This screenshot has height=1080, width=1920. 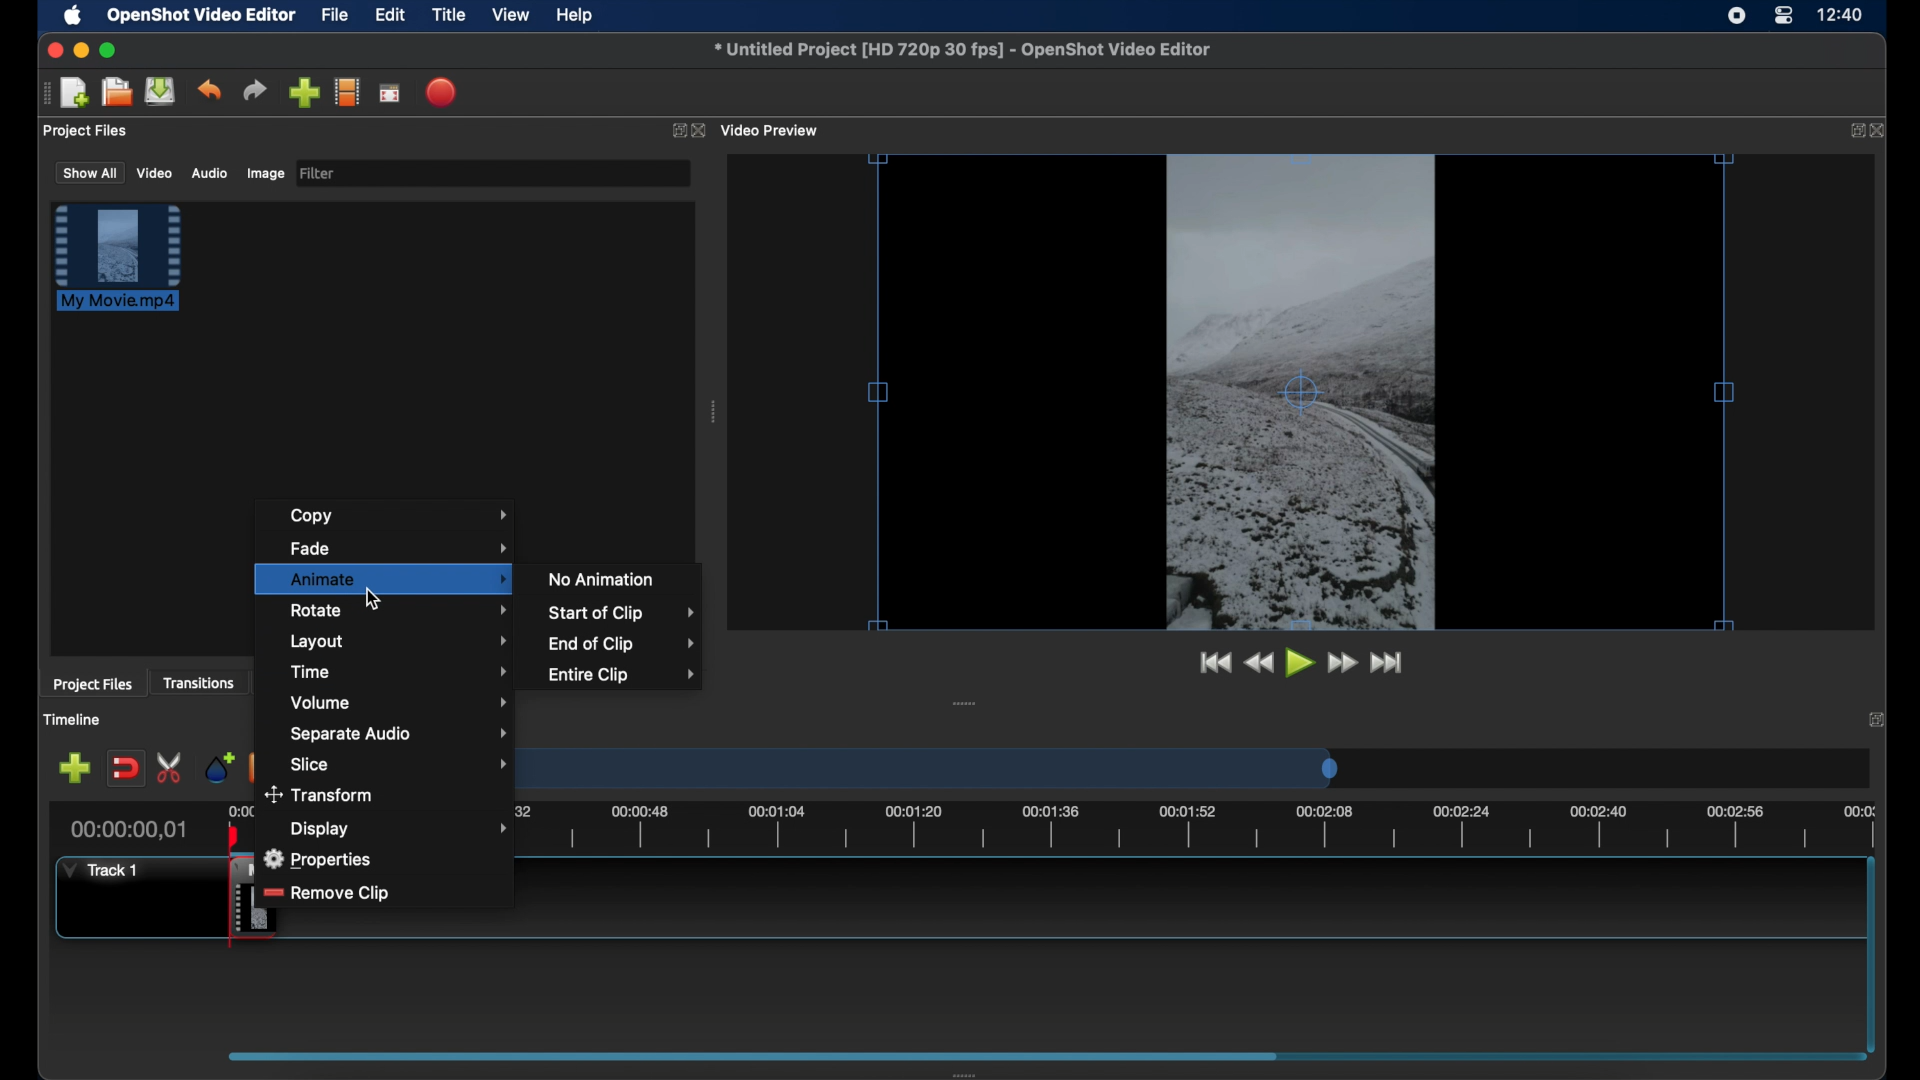 I want to click on file name, so click(x=962, y=49).